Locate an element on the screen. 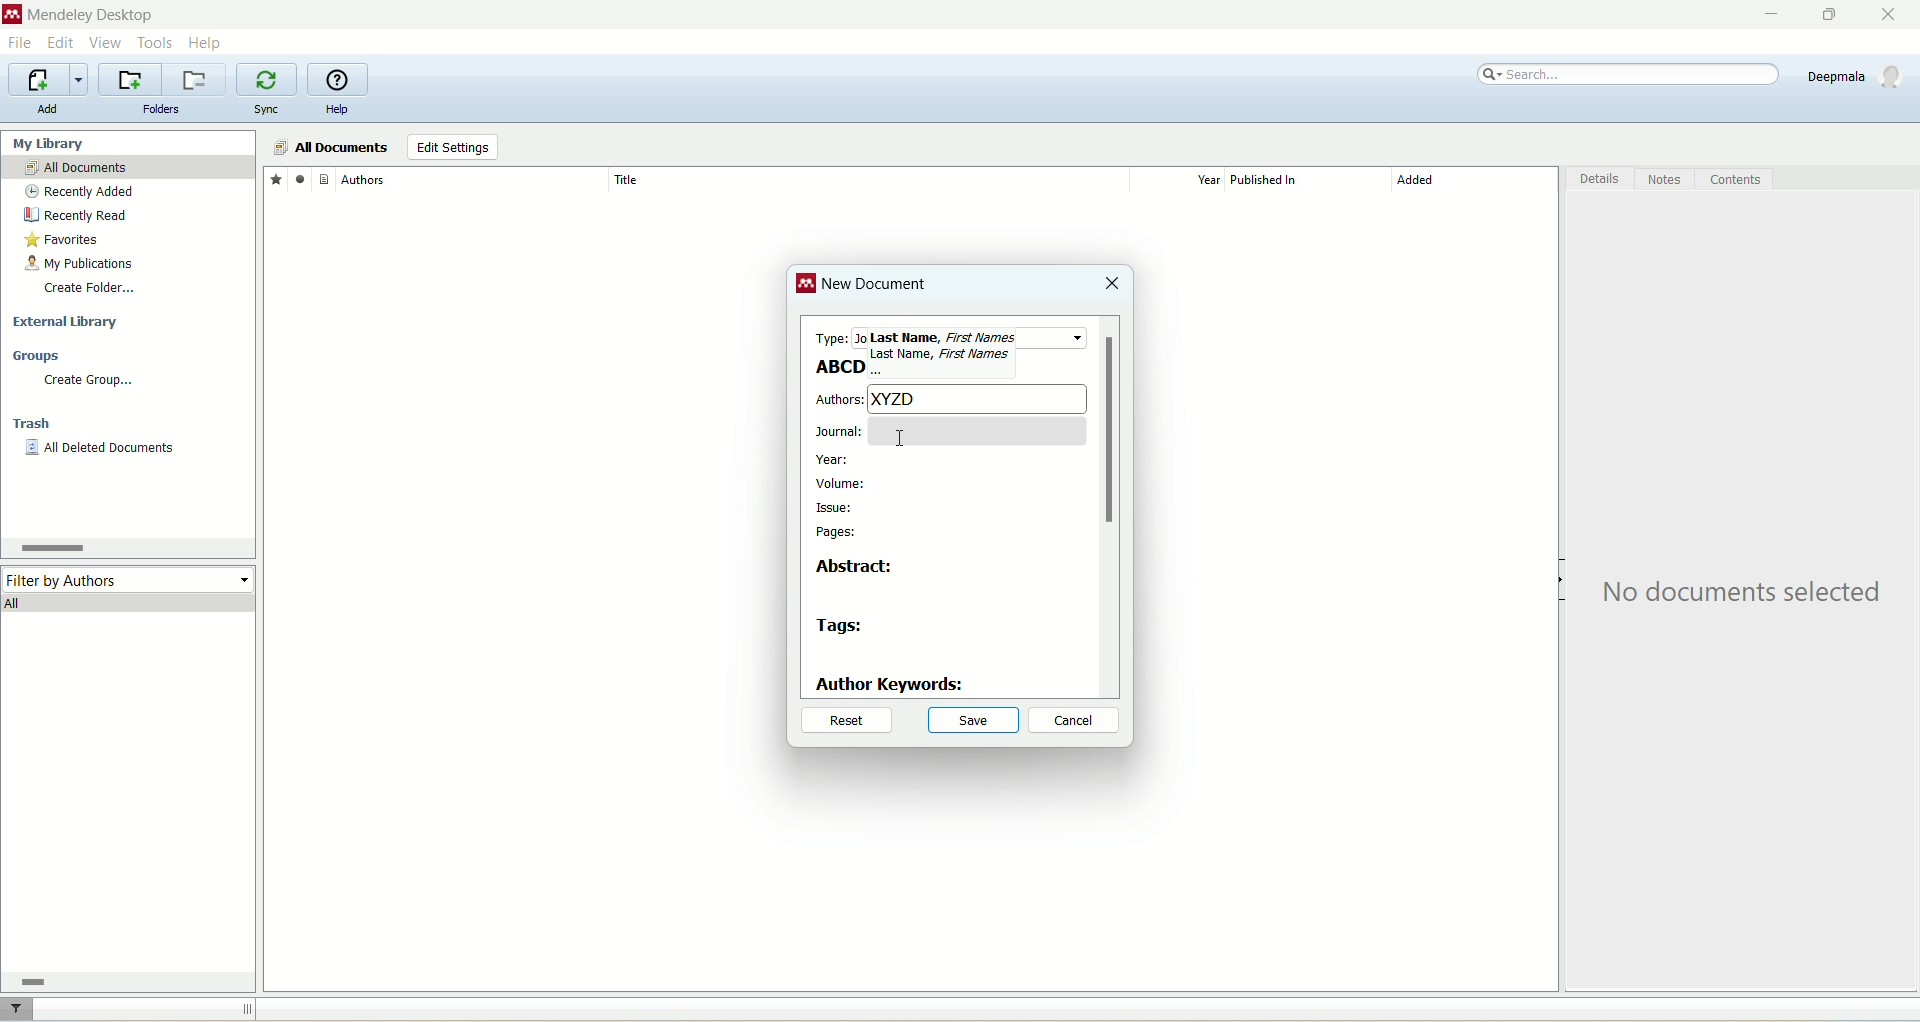  title is located at coordinates (867, 179).